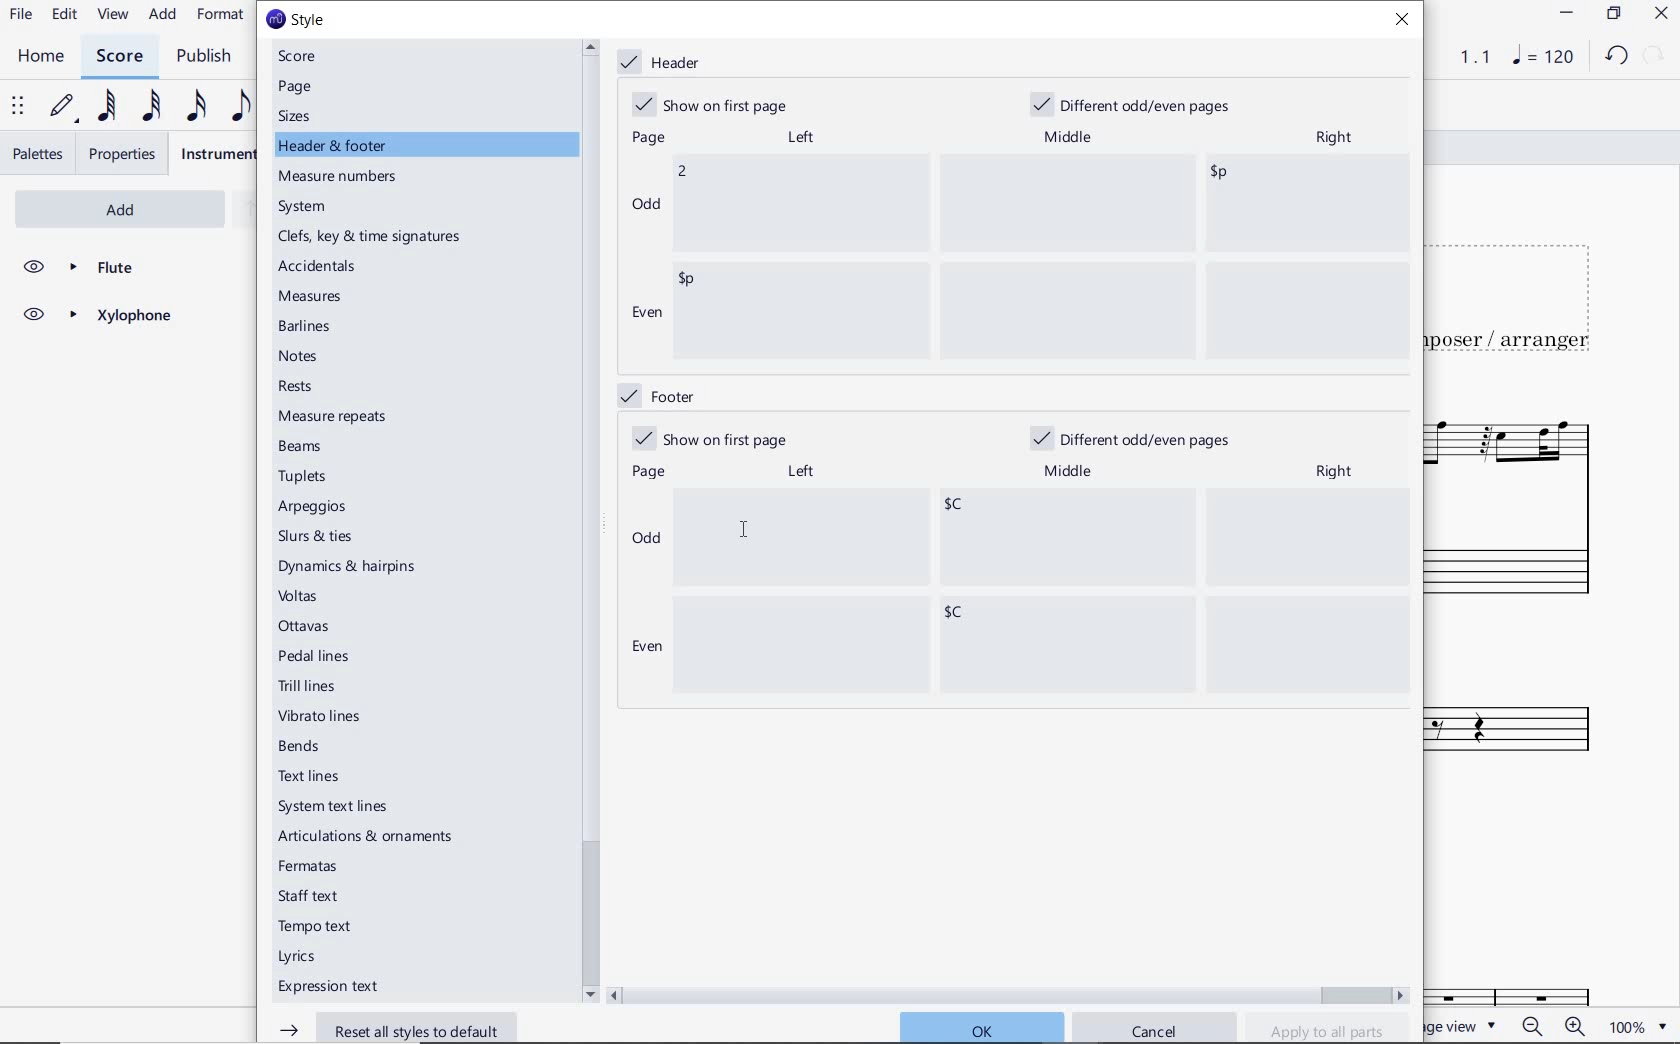  Describe the element at coordinates (316, 655) in the screenshot. I see `pedal lines` at that location.